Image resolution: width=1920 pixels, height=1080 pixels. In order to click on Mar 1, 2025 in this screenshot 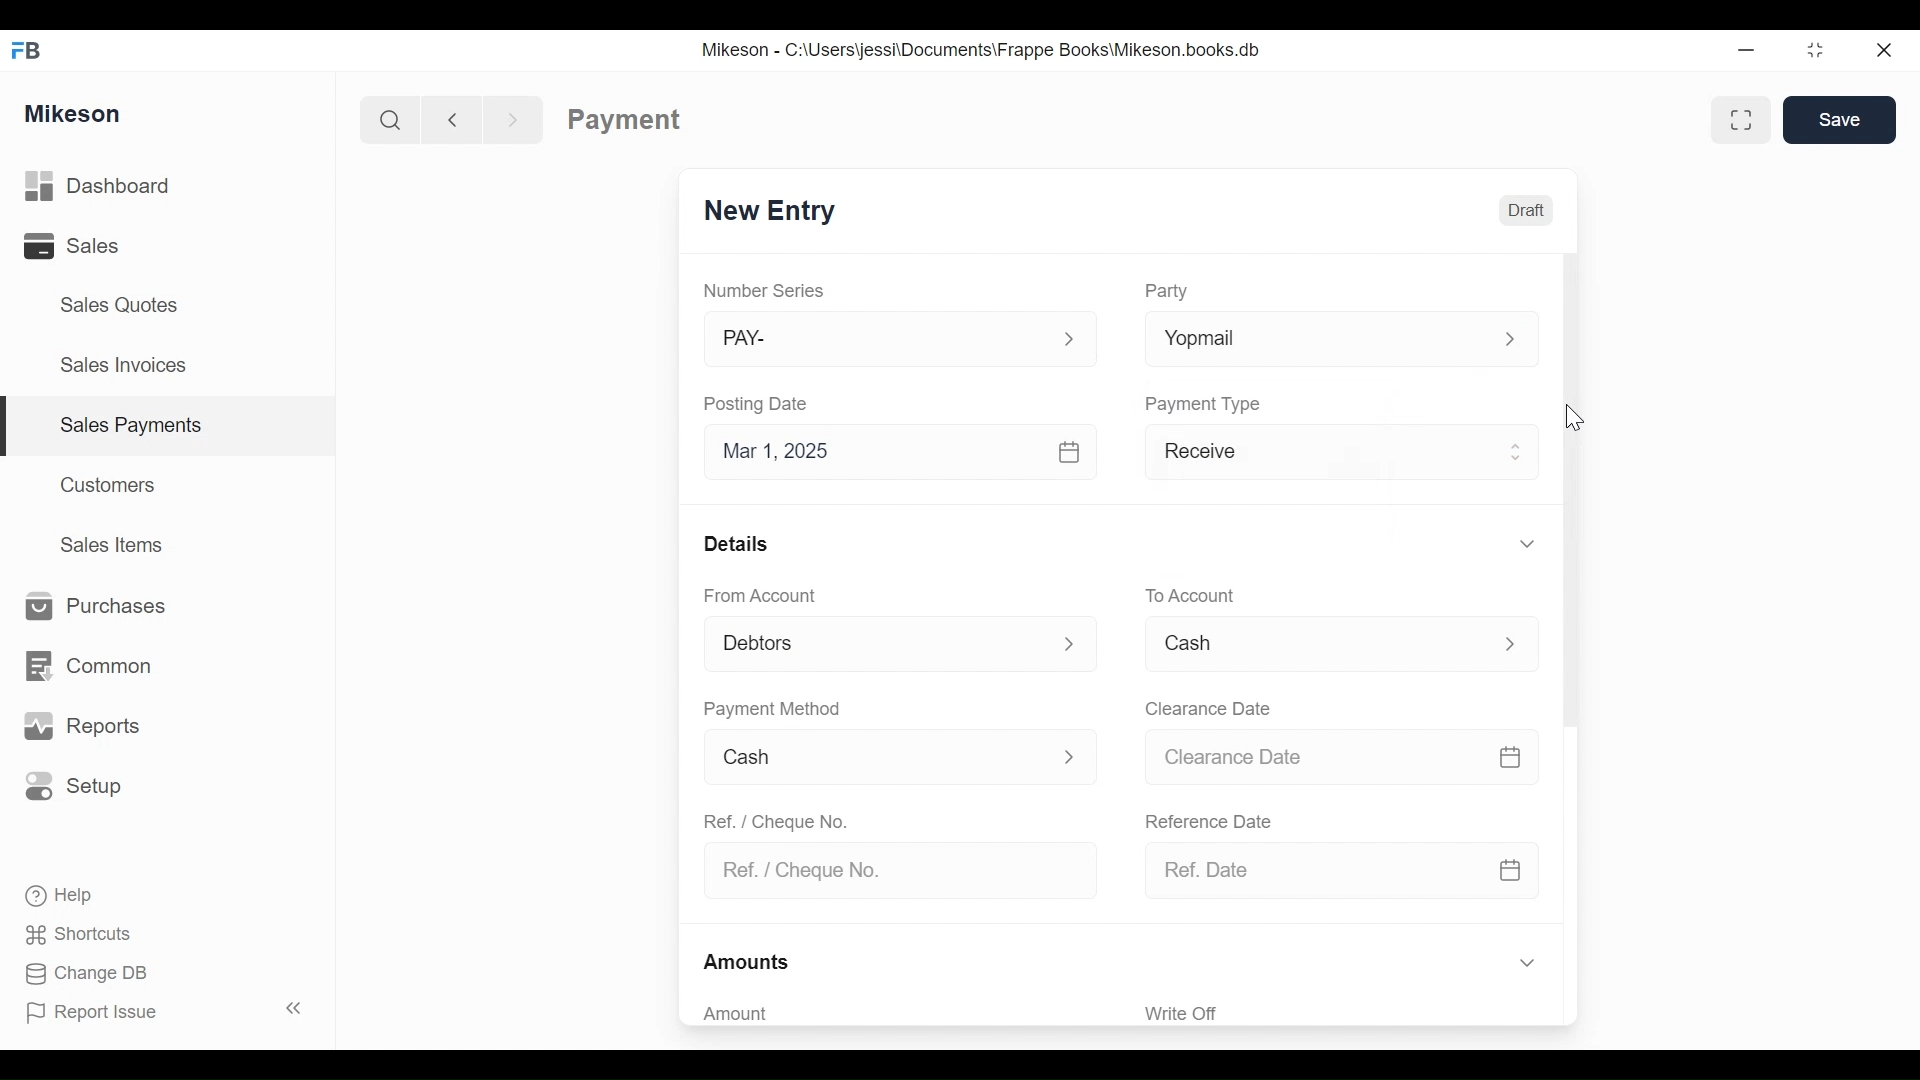, I will do `click(912, 455)`.